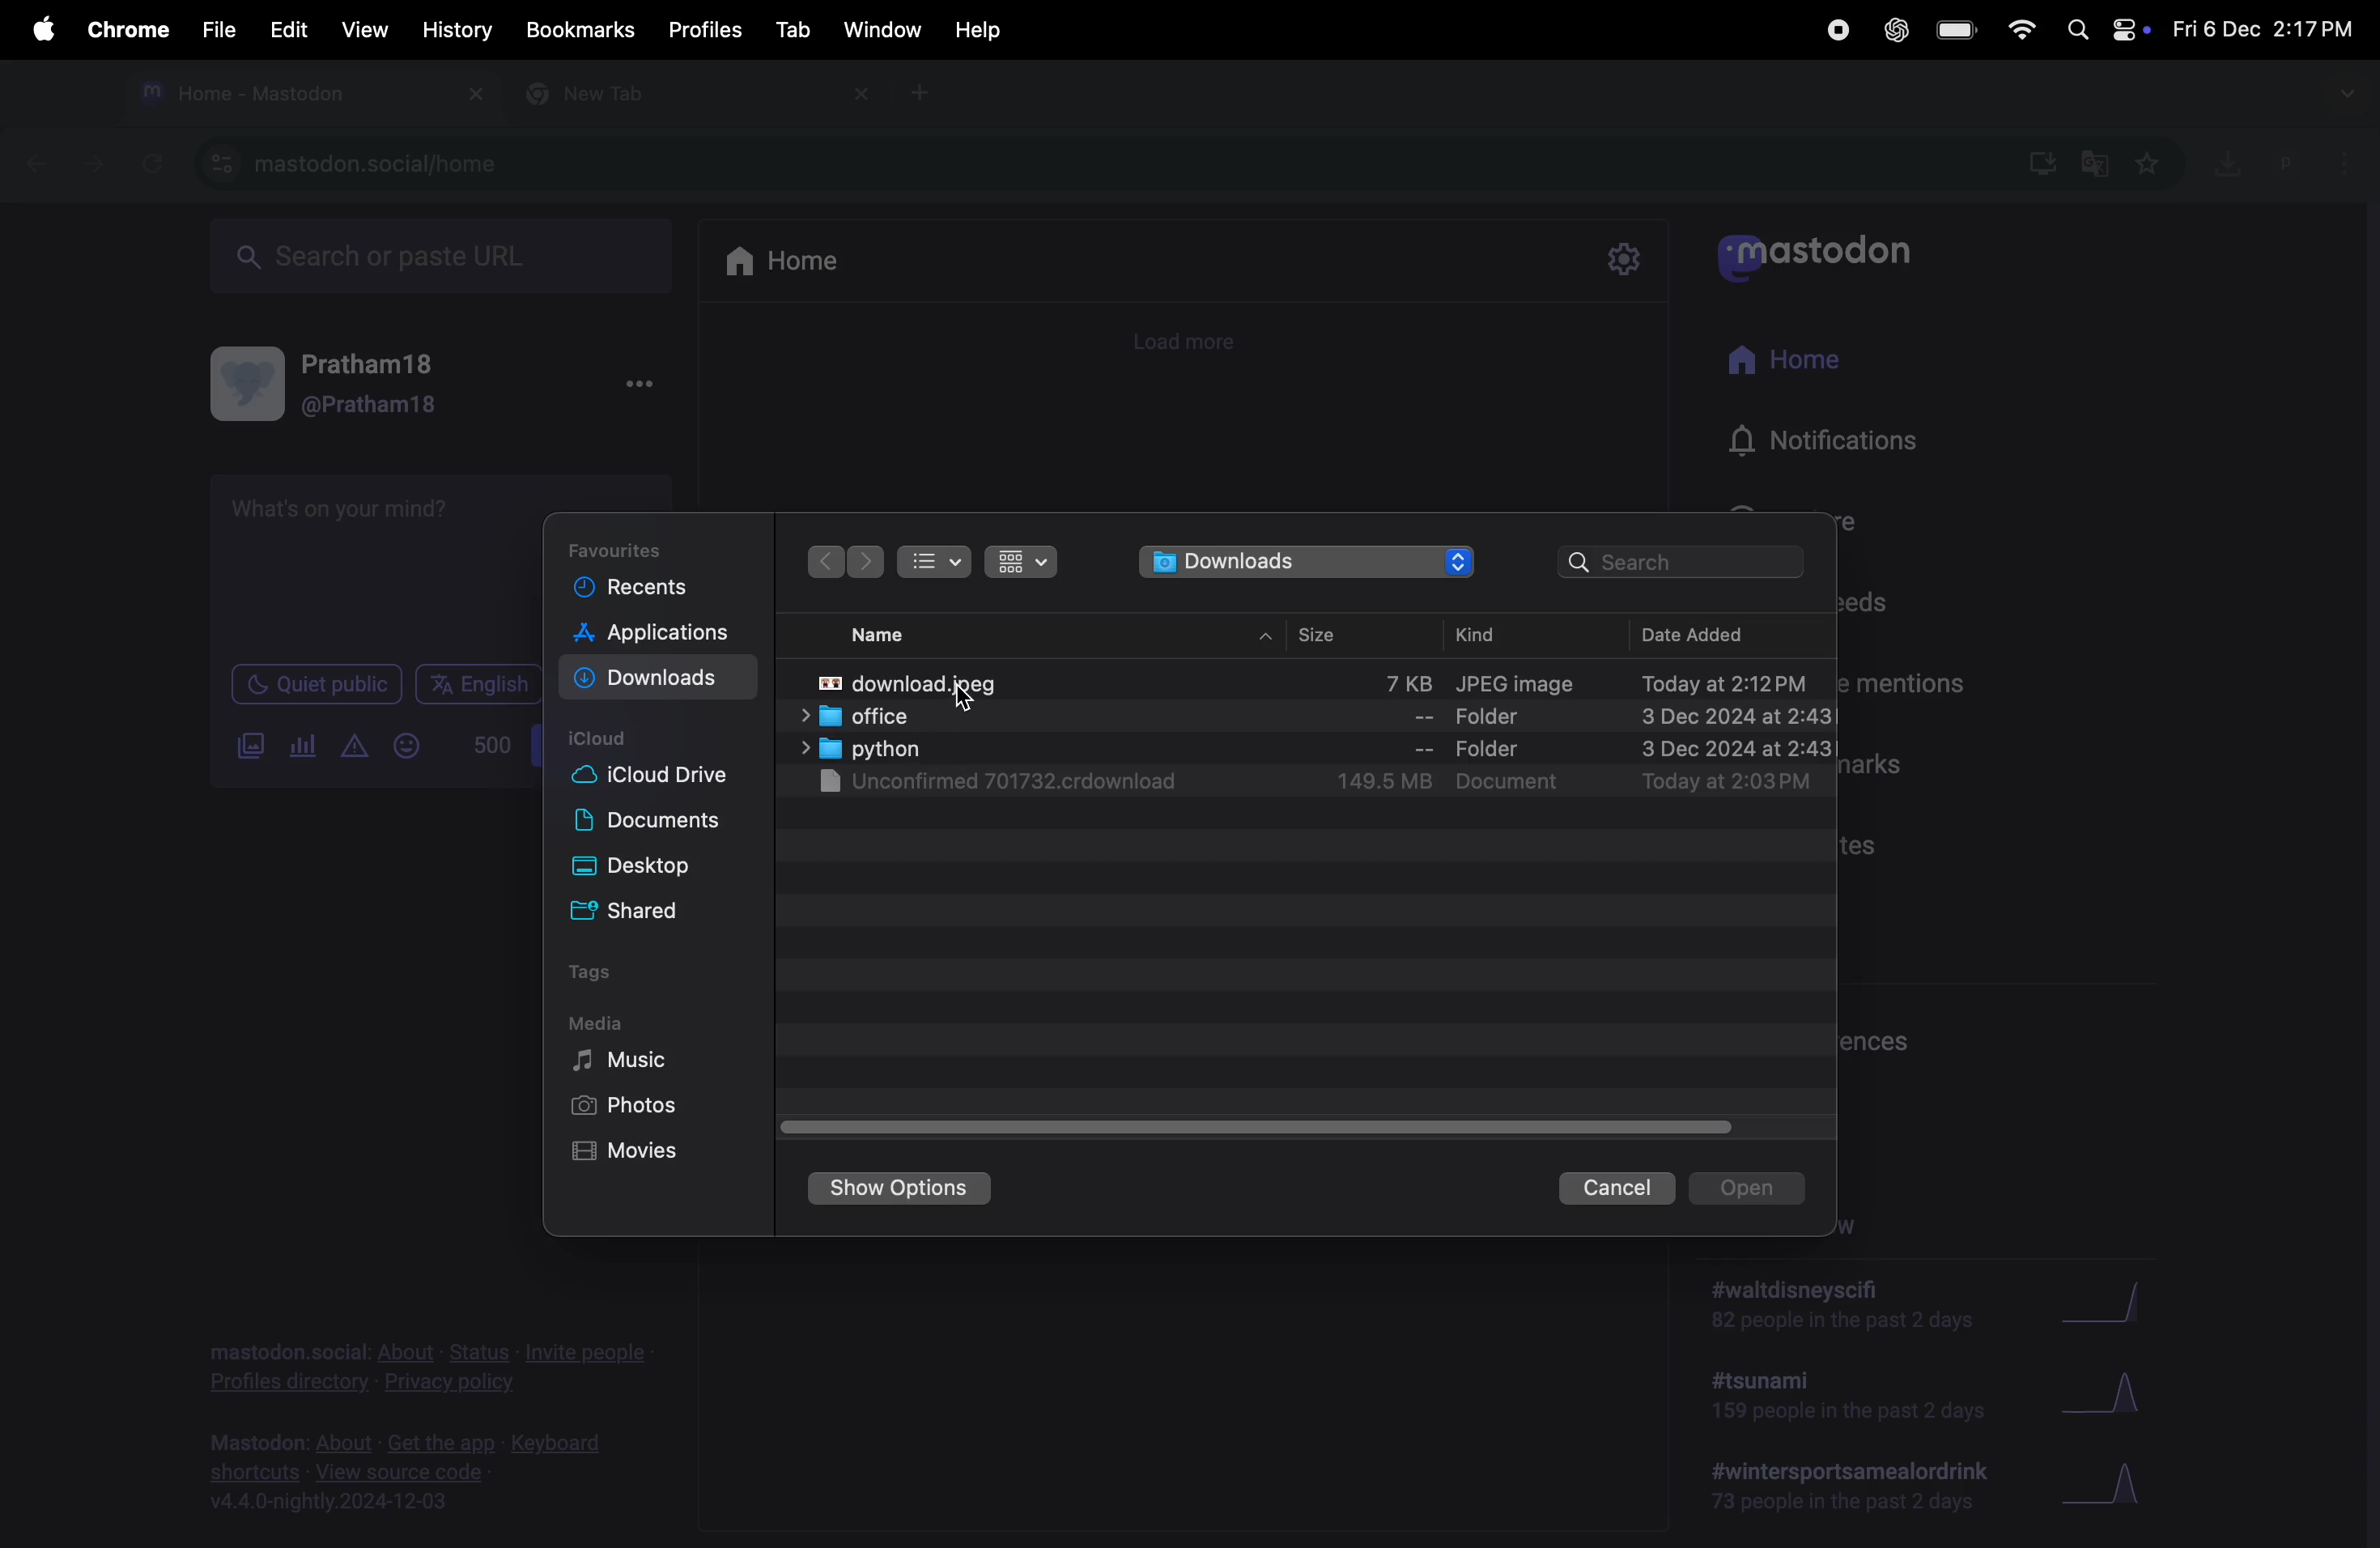  I want to click on i cloud, so click(607, 738).